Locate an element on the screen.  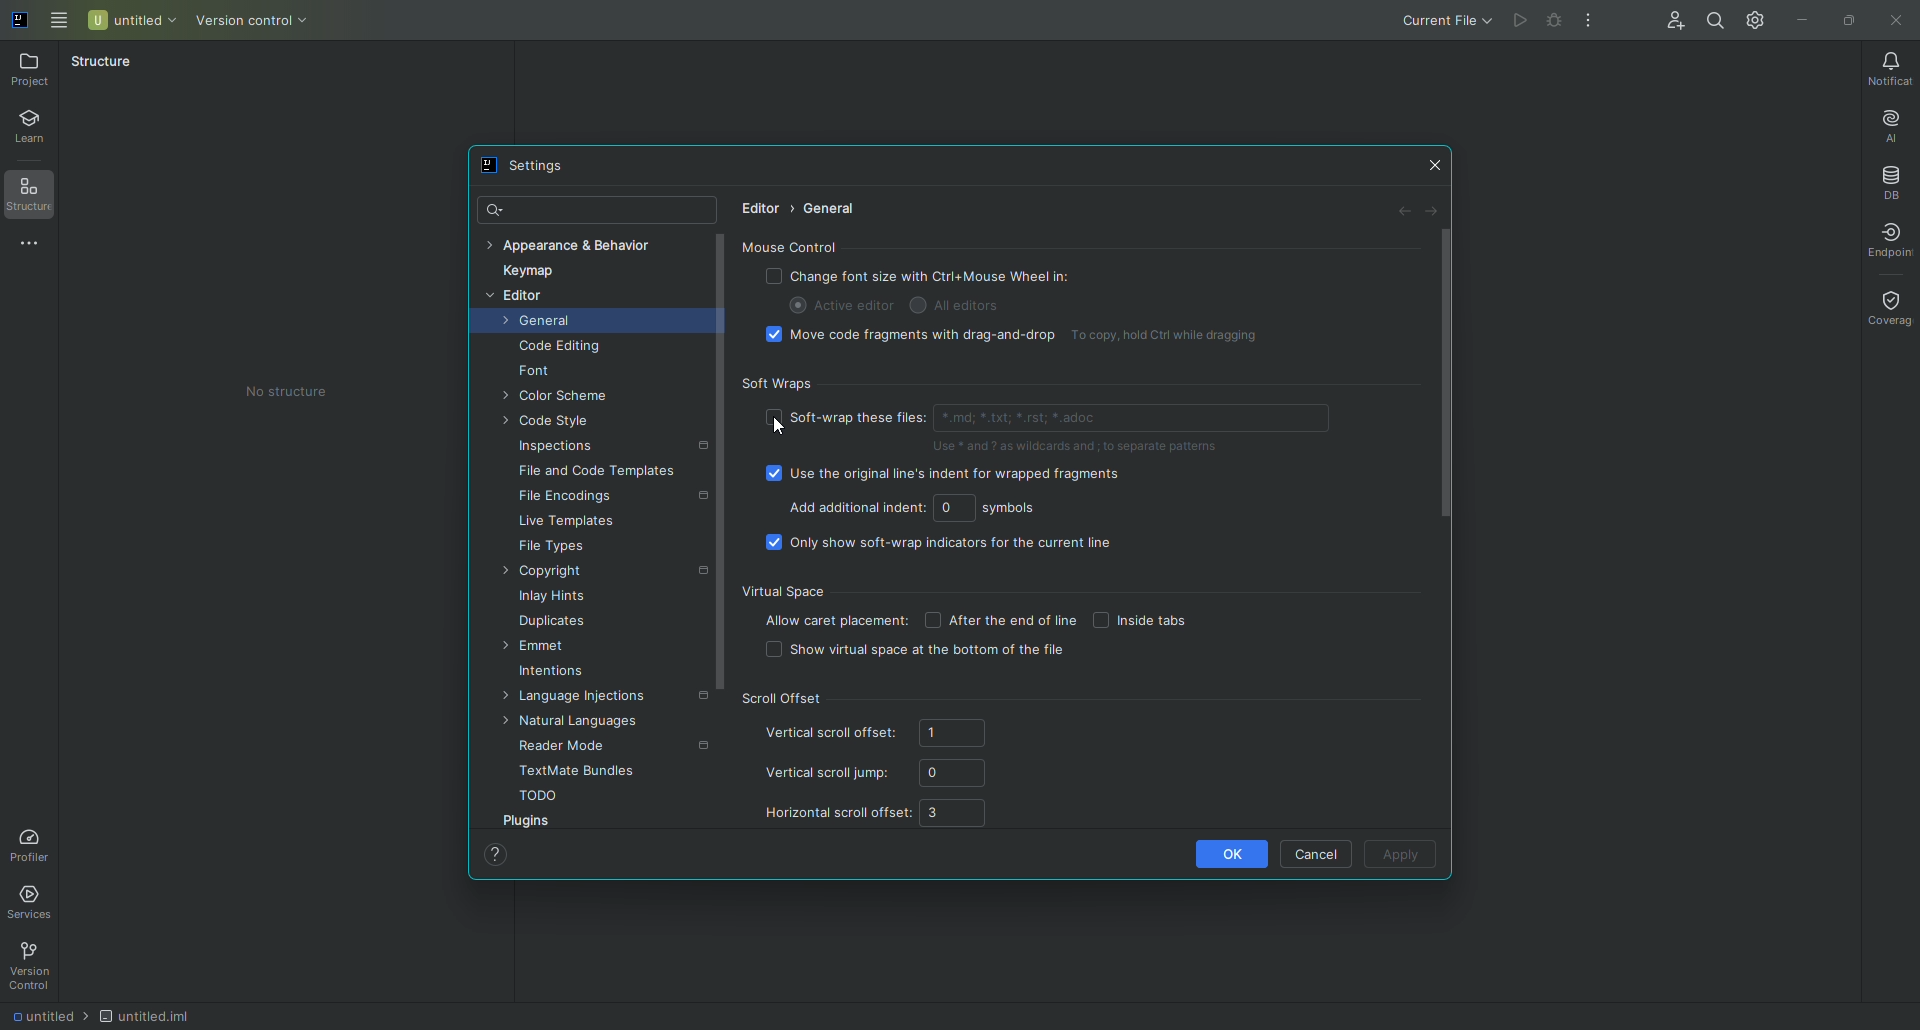
Next is located at coordinates (1438, 213).